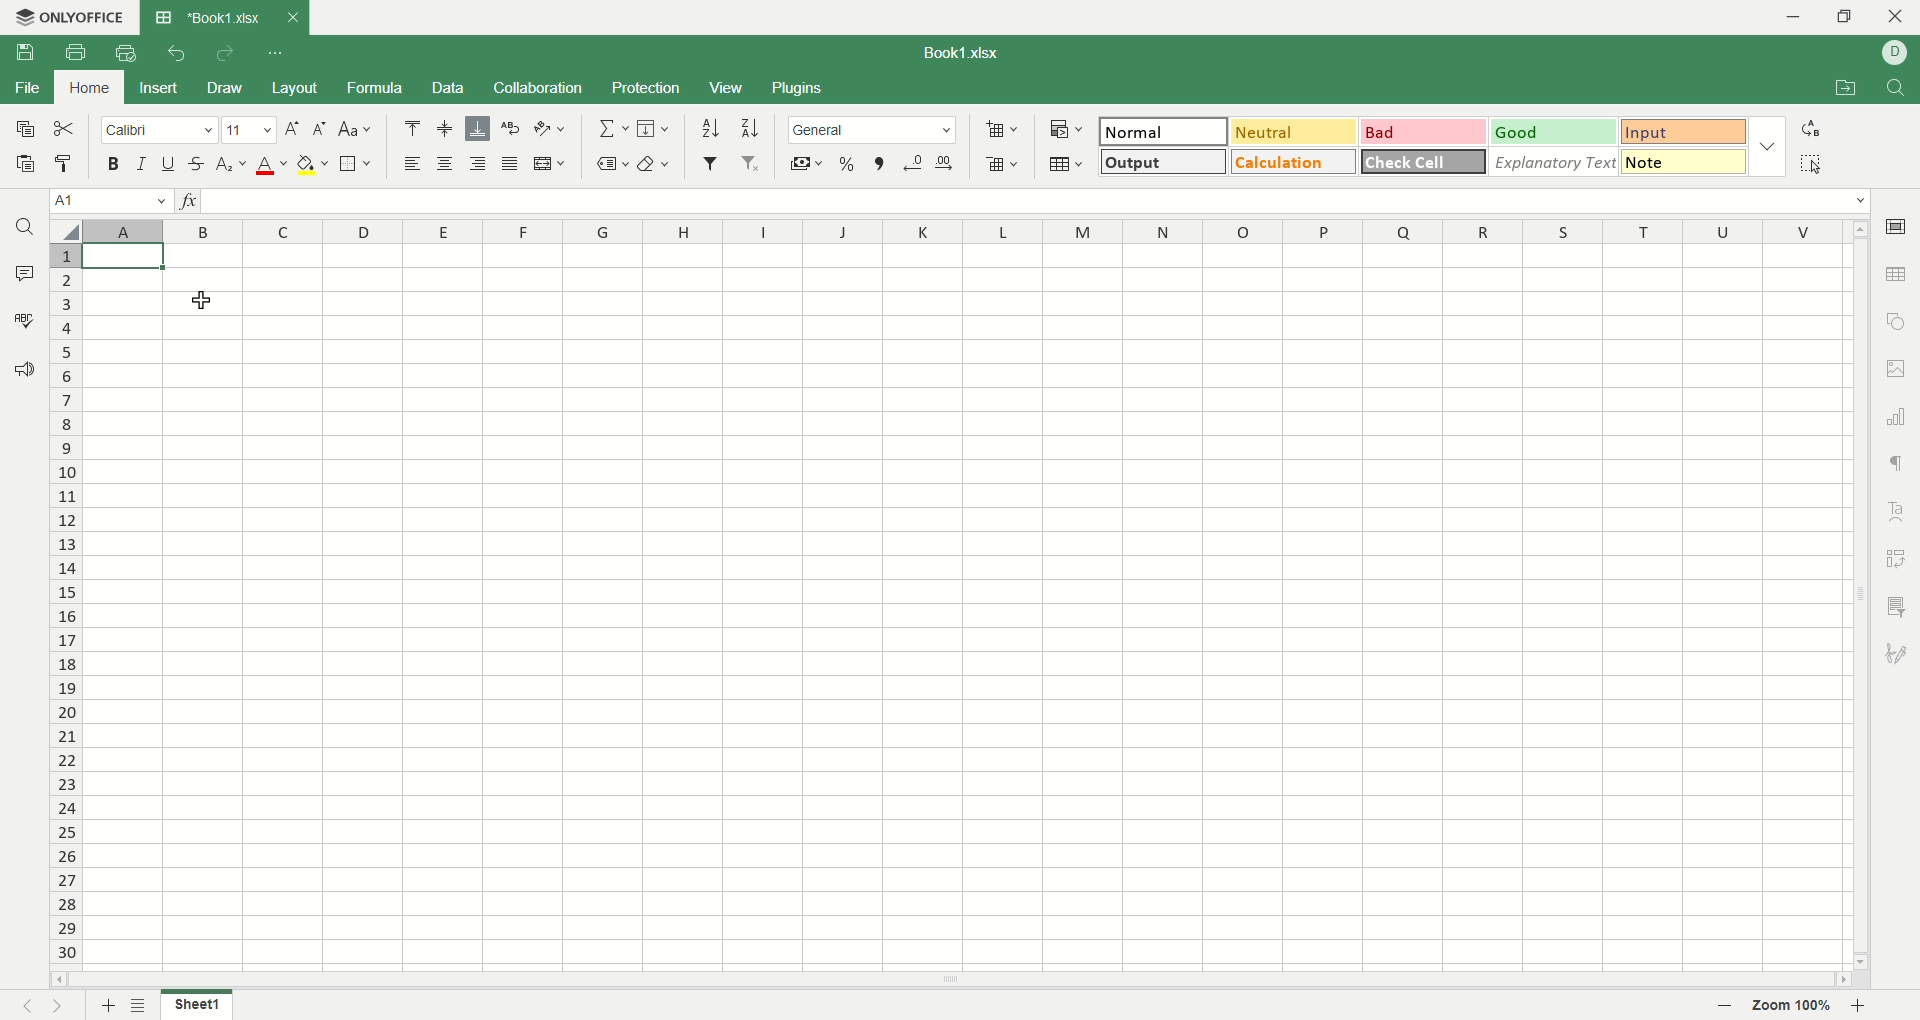 Image resolution: width=1920 pixels, height=1020 pixels. Describe the element at coordinates (1897, 465) in the screenshot. I see `paragraph settings` at that location.